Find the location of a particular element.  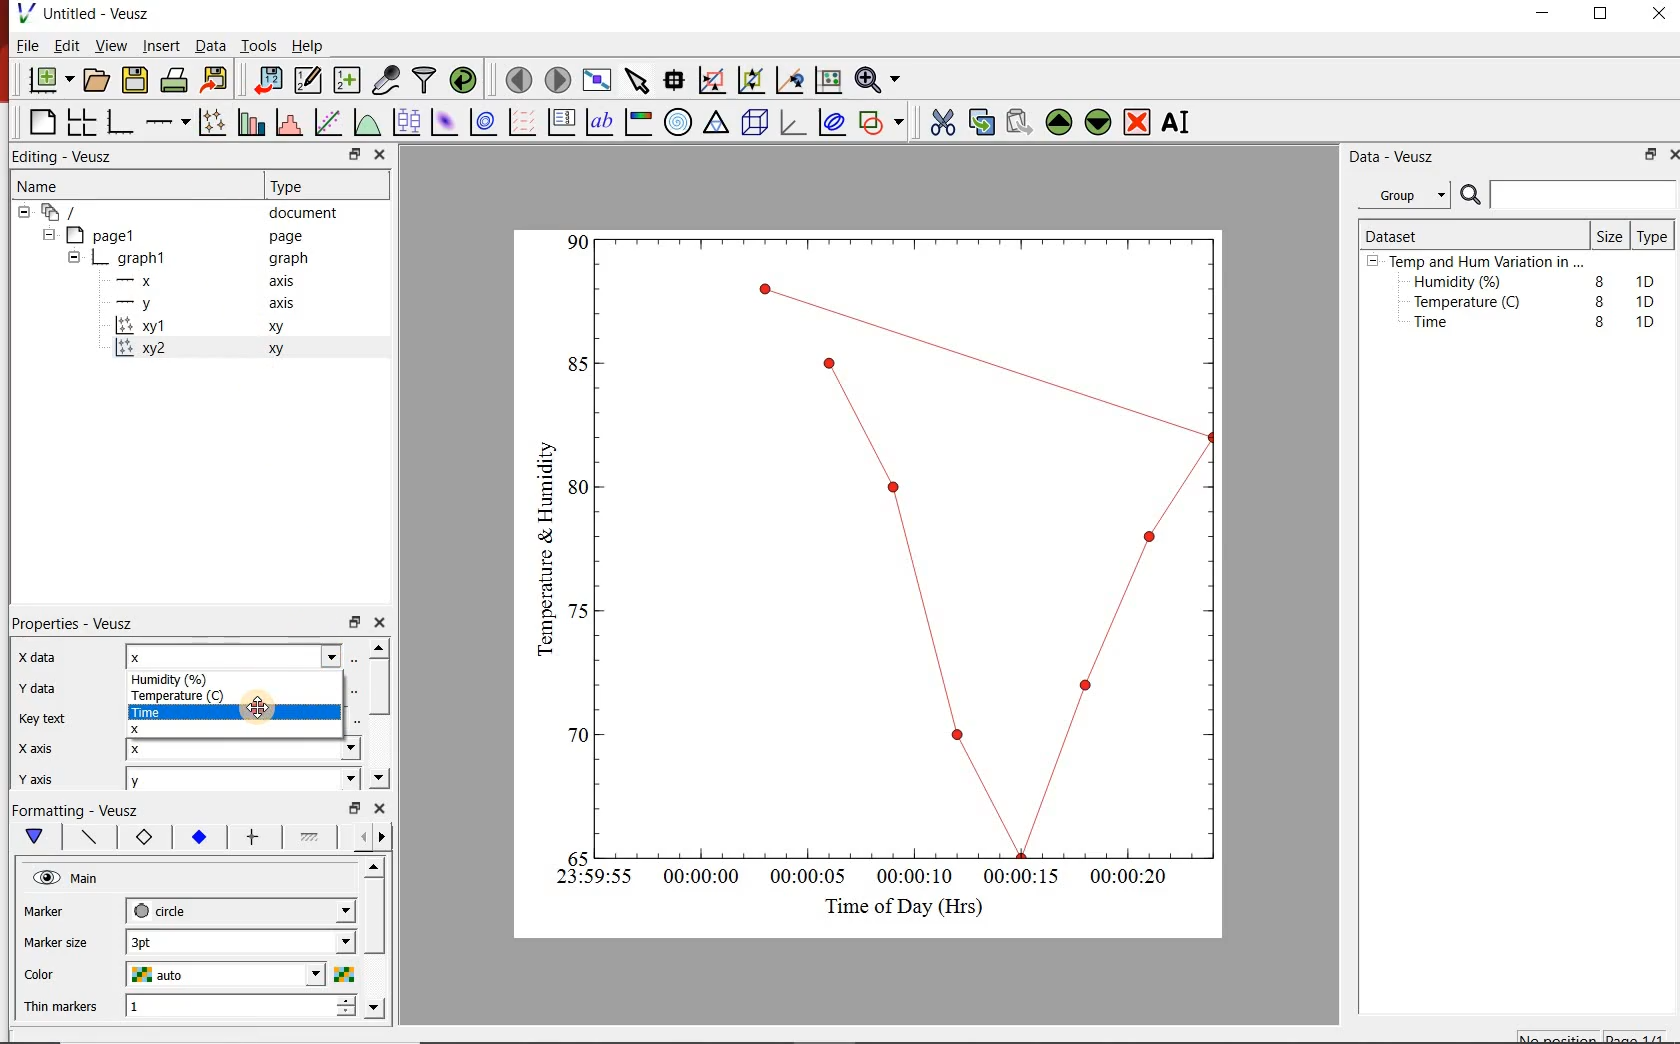

Humidity (%) is located at coordinates (183, 679).